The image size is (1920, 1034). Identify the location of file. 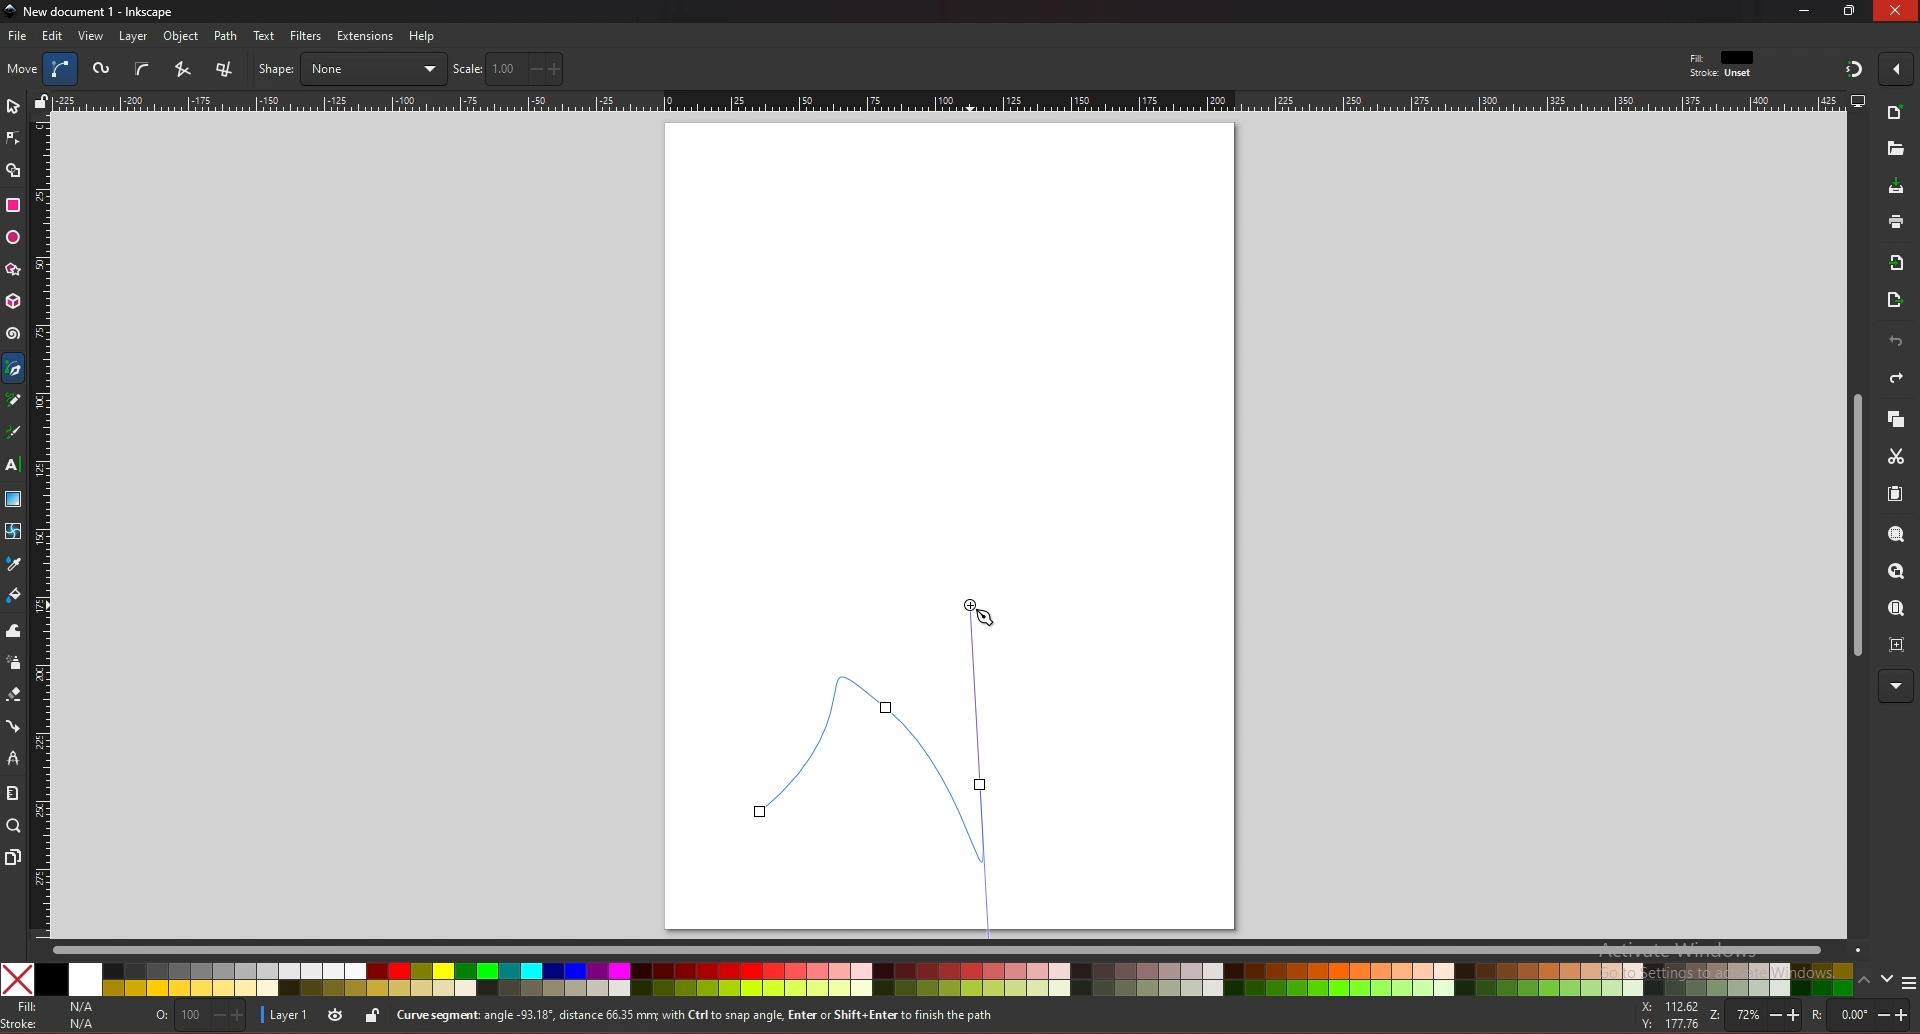
(17, 36).